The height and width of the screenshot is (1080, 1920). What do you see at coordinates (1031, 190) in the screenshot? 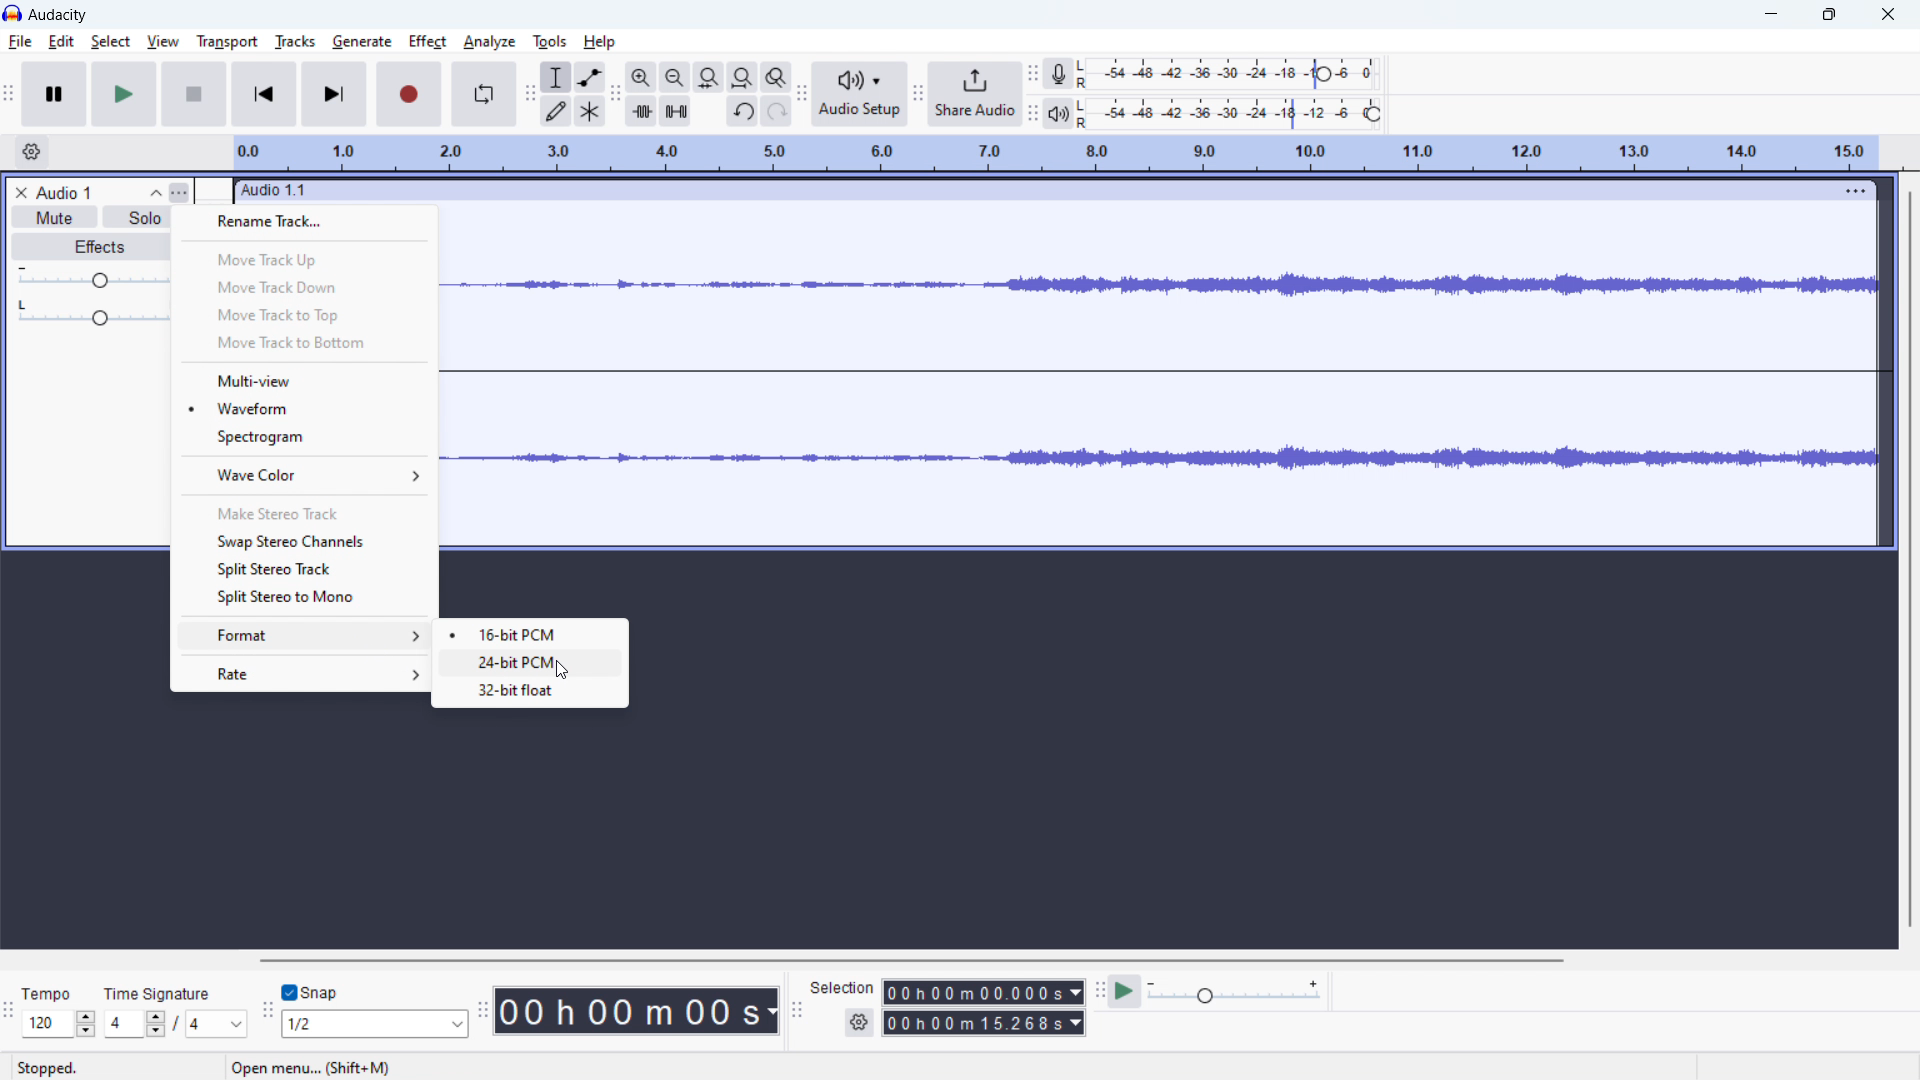
I see `hold to move` at bounding box center [1031, 190].